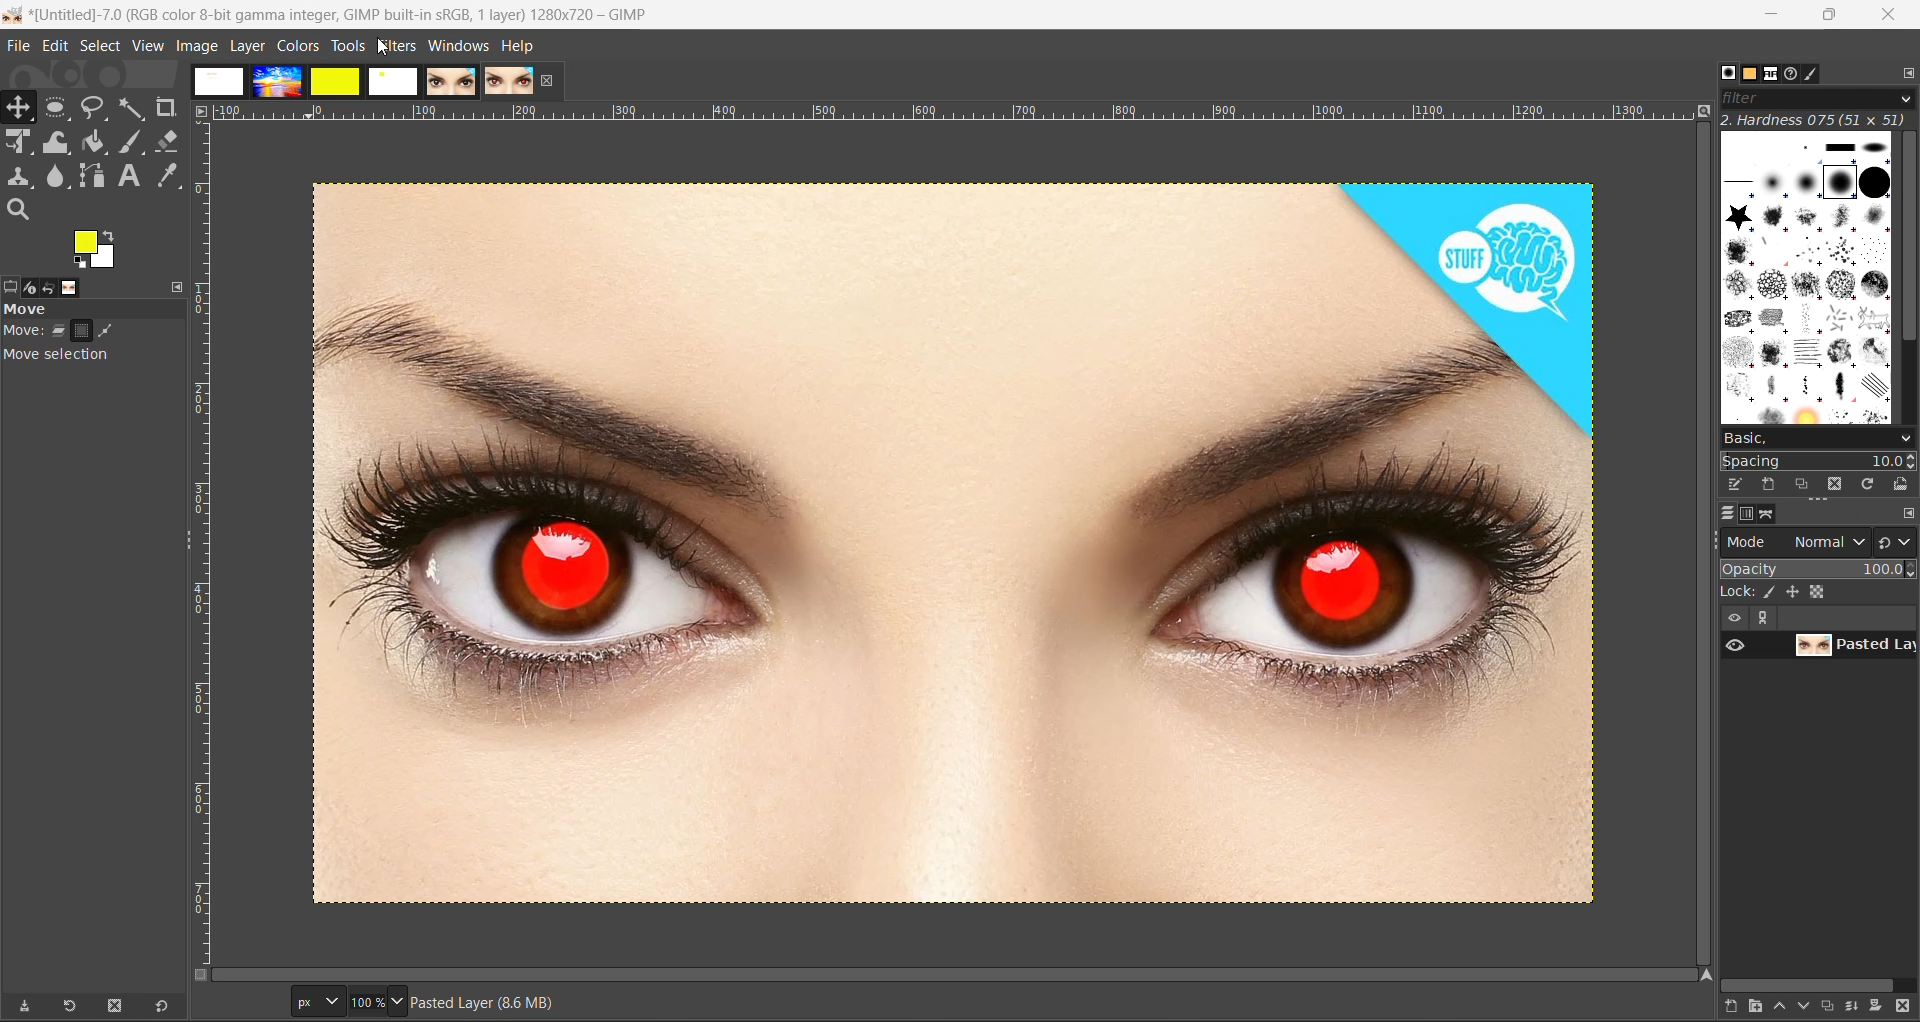 Image resolution: width=1920 pixels, height=1022 pixels. I want to click on image, so click(956, 547).